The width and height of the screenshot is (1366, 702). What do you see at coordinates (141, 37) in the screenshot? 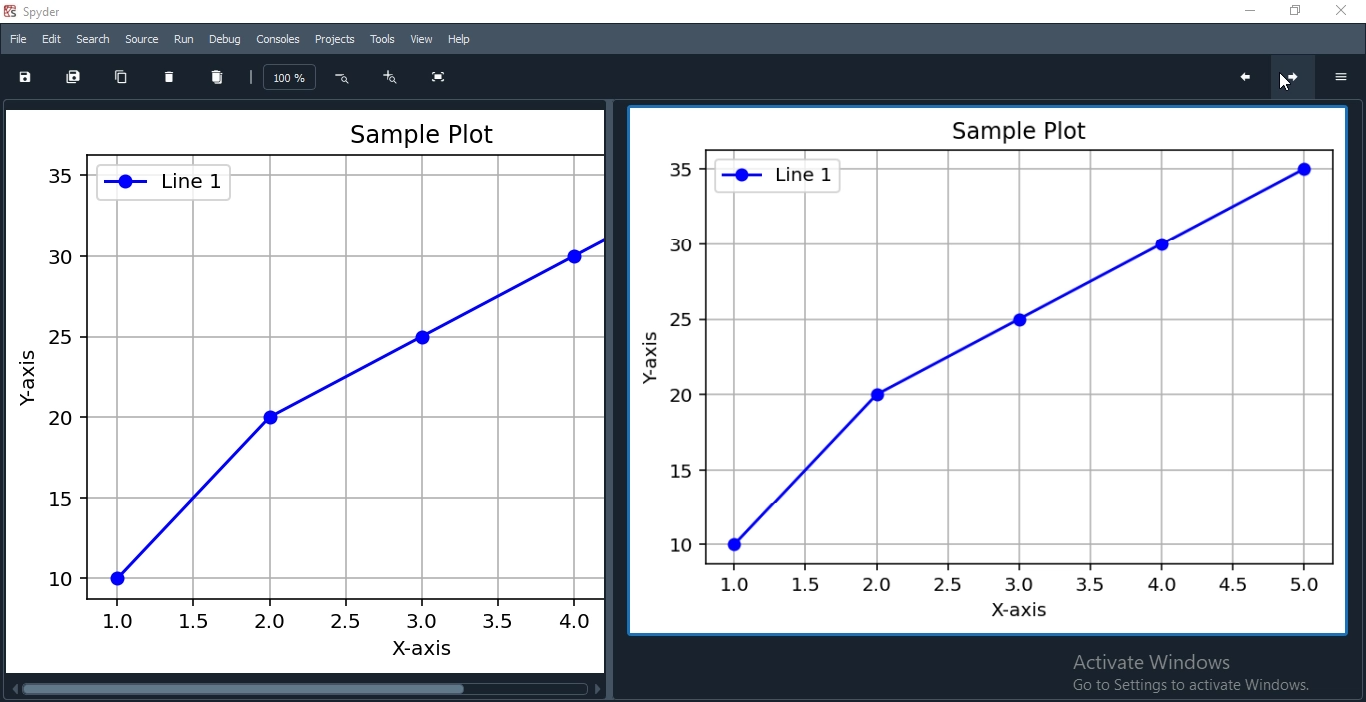
I see `Source` at bounding box center [141, 37].